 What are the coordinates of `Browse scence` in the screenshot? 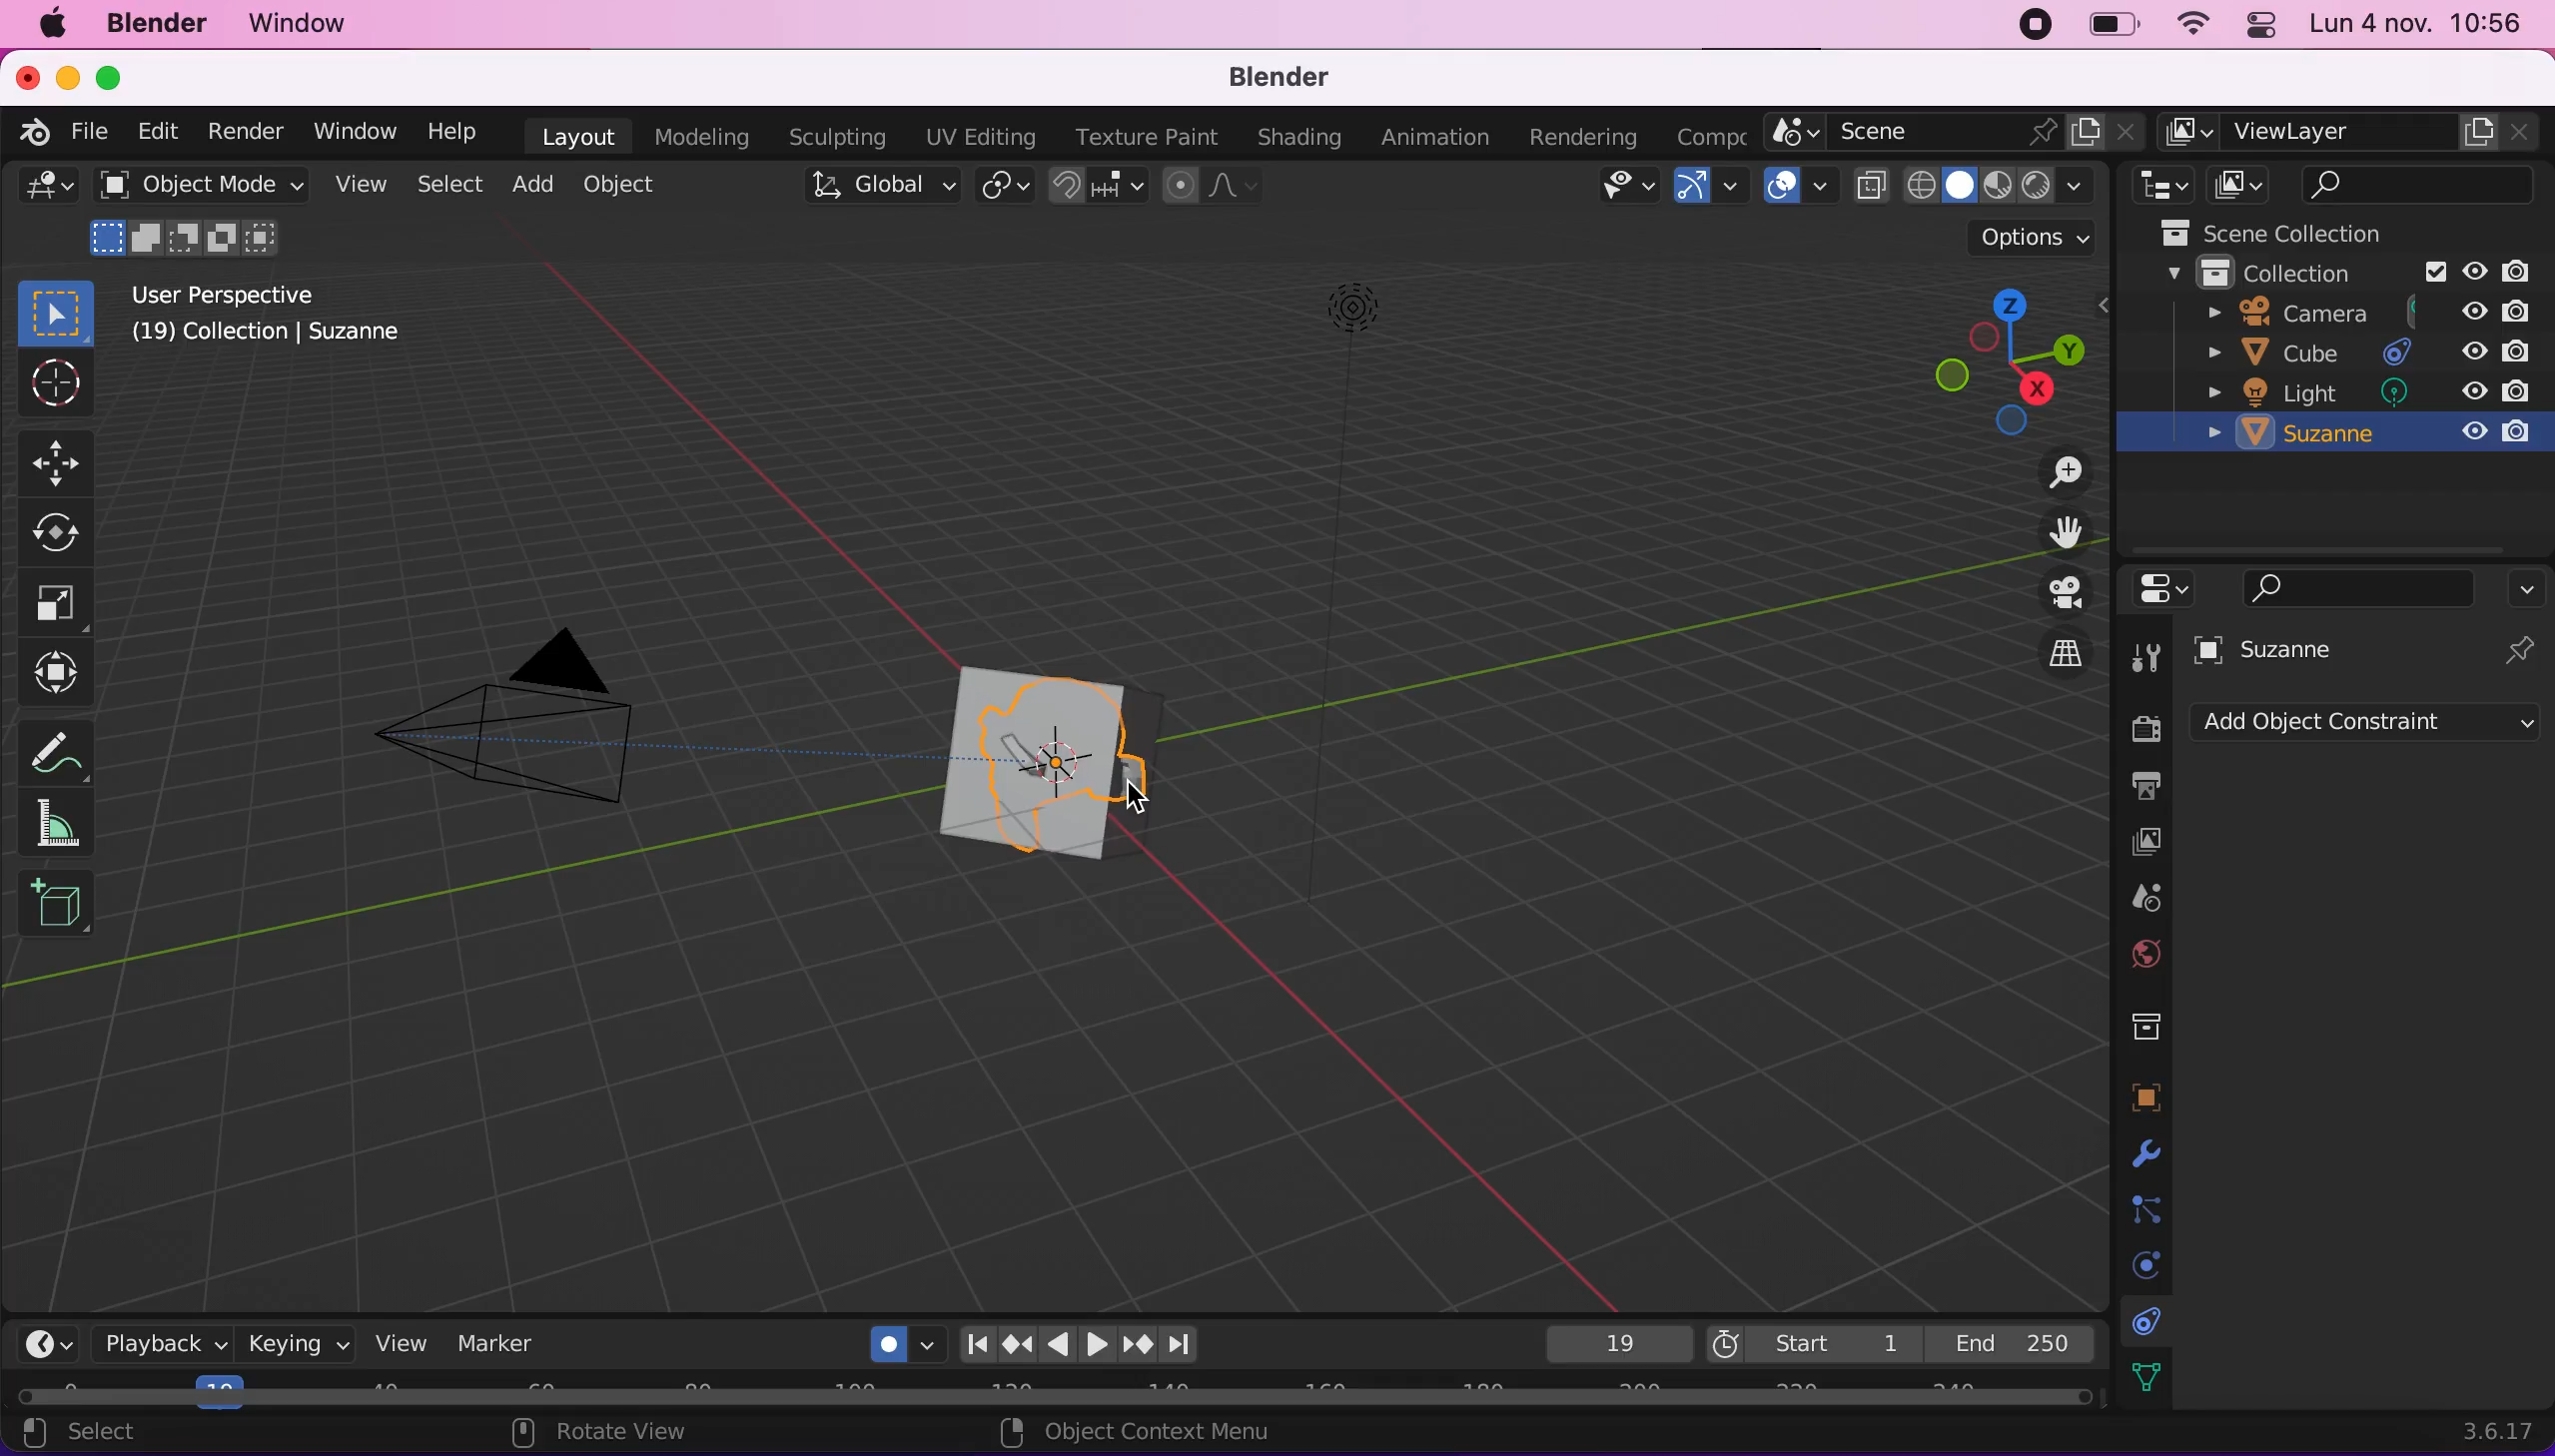 It's located at (1791, 132).